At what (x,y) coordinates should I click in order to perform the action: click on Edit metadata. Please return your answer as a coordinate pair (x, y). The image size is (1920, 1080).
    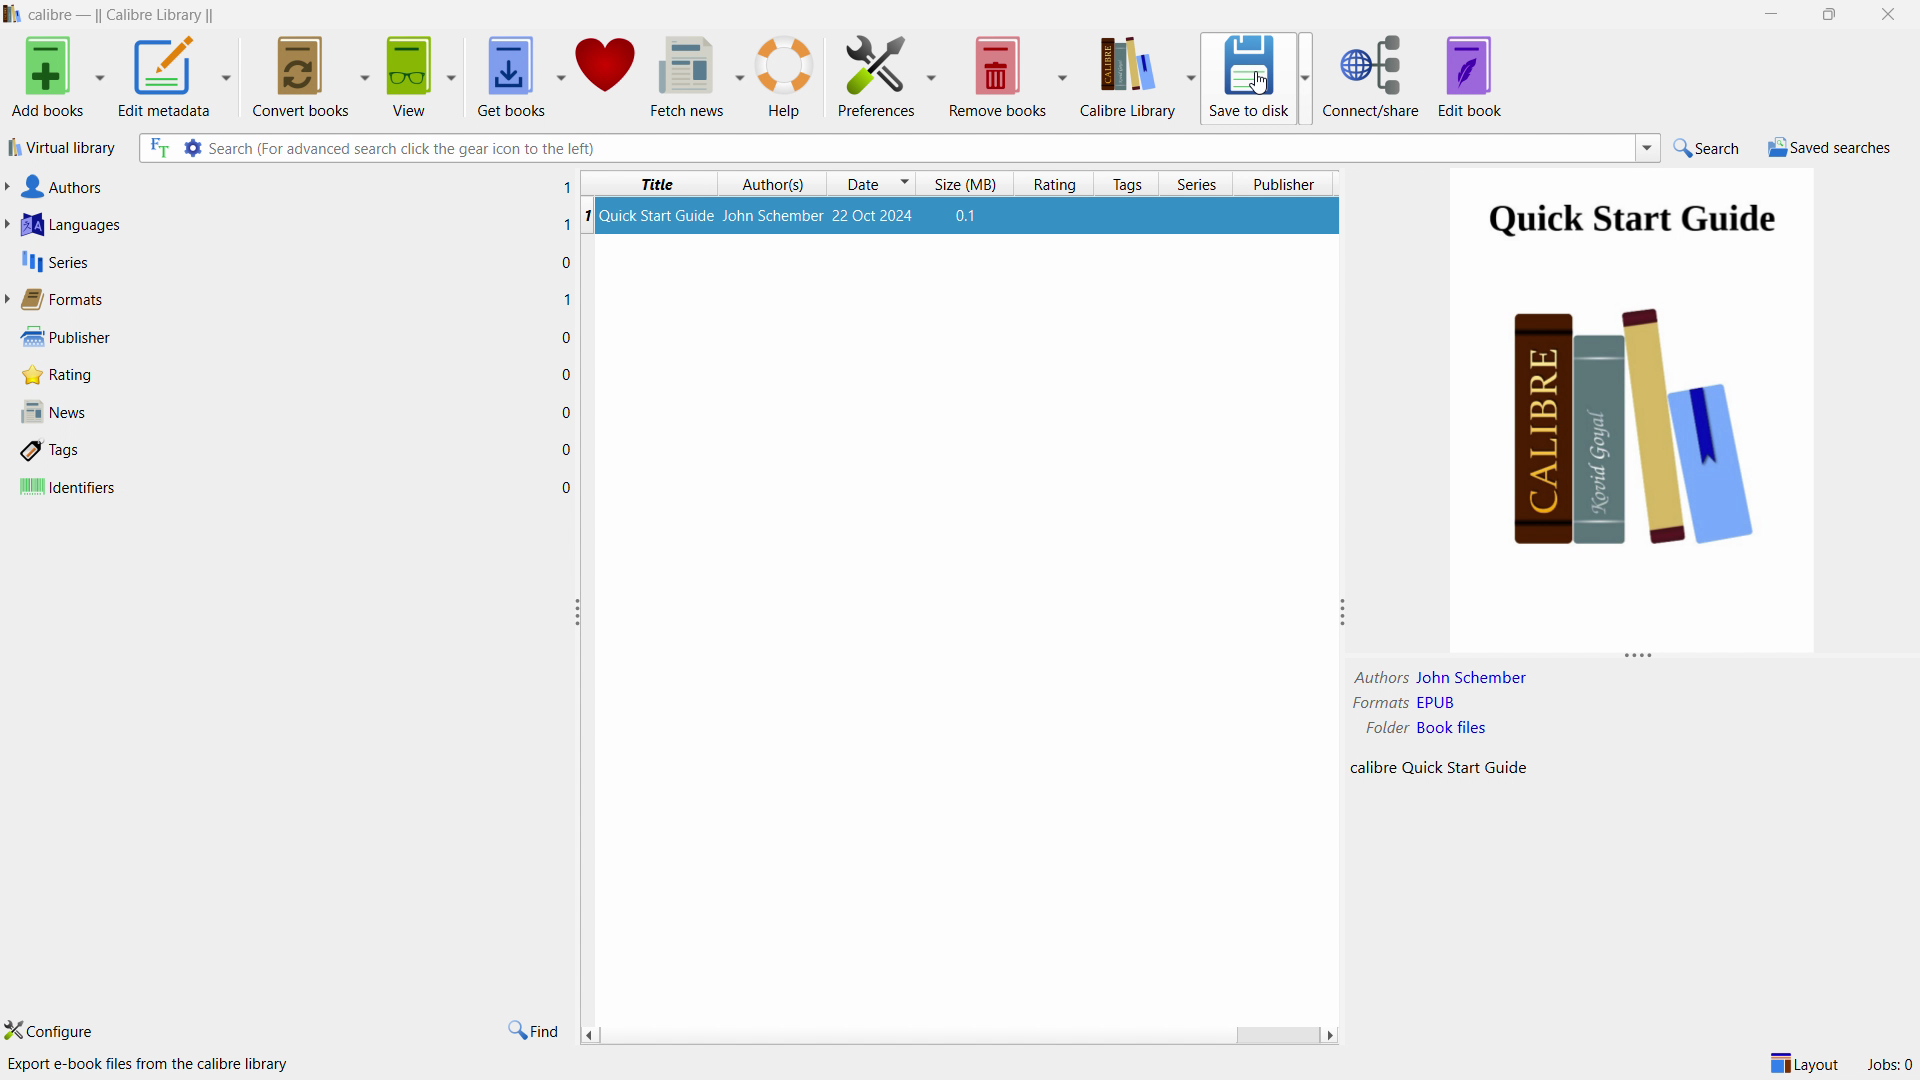
    Looking at the image, I should click on (166, 80).